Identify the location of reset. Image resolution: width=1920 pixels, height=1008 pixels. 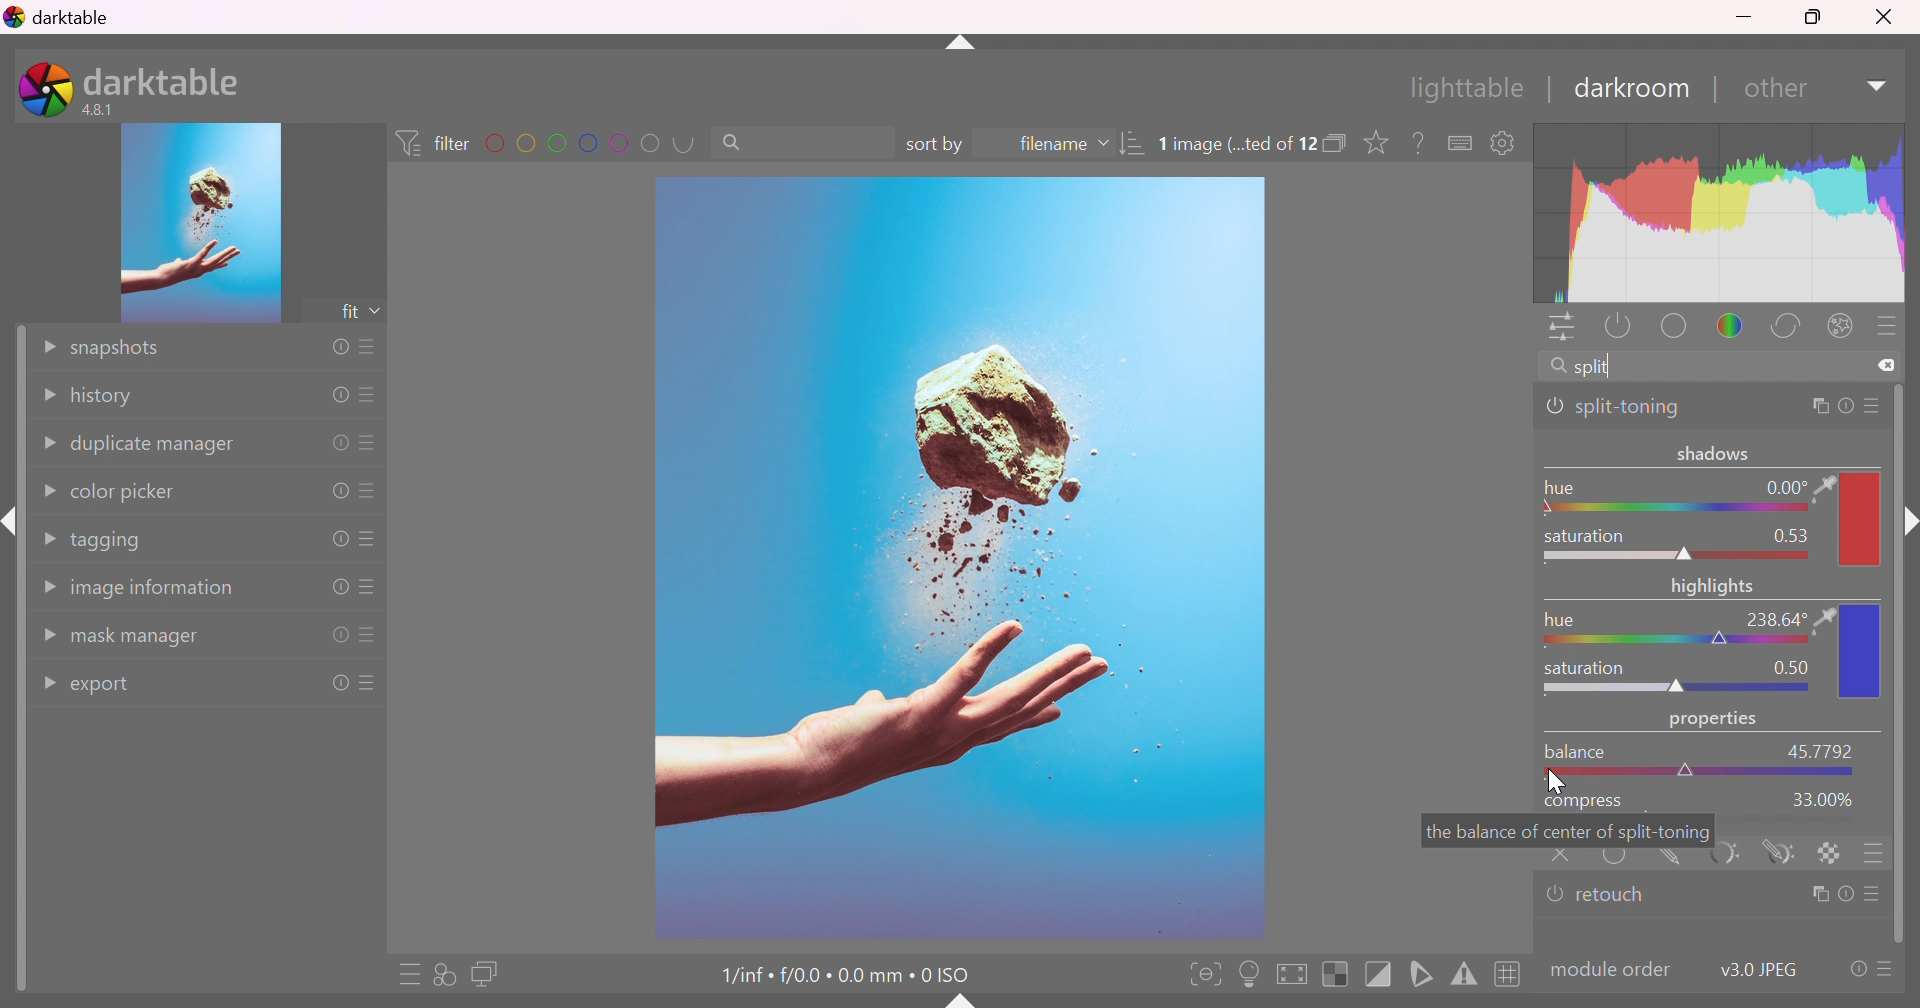
(332, 684).